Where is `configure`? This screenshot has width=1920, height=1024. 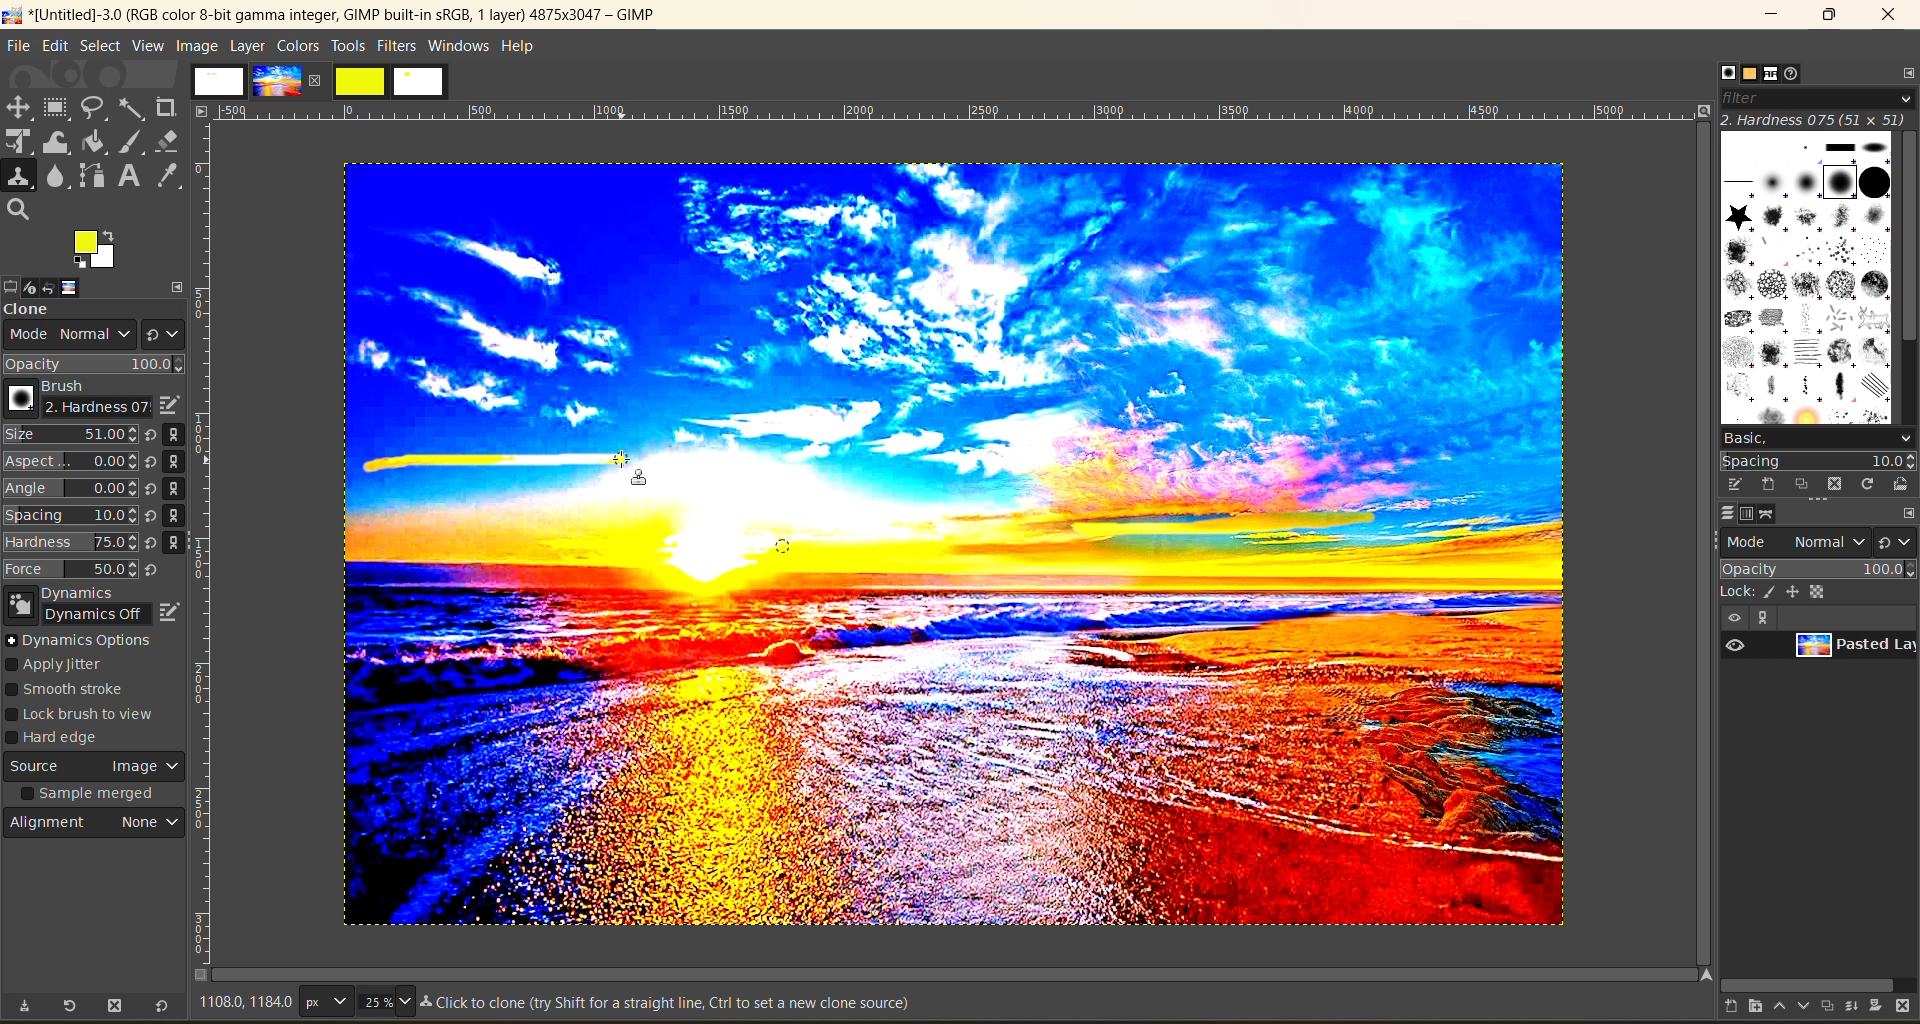
configure is located at coordinates (1904, 72).